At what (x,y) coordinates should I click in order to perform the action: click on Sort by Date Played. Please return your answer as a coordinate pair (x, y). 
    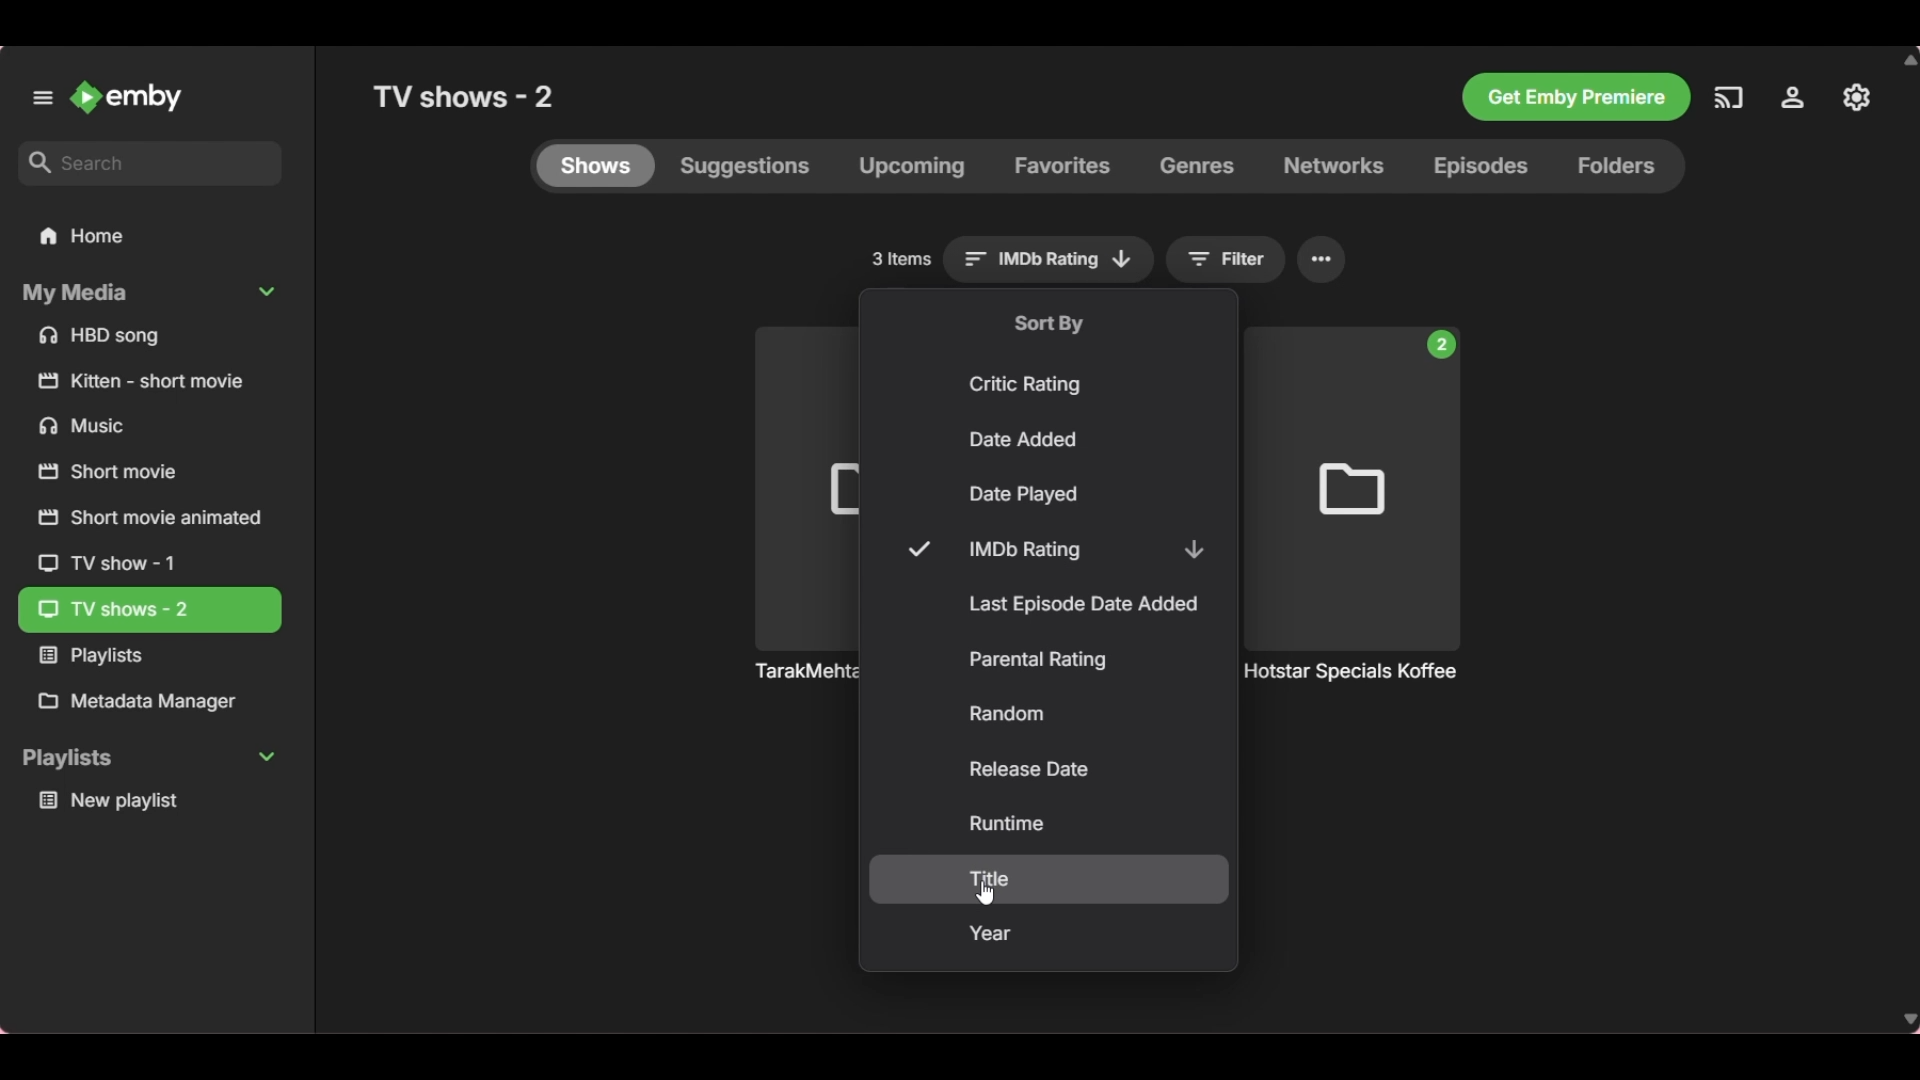
    Looking at the image, I should click on (1049, 495).